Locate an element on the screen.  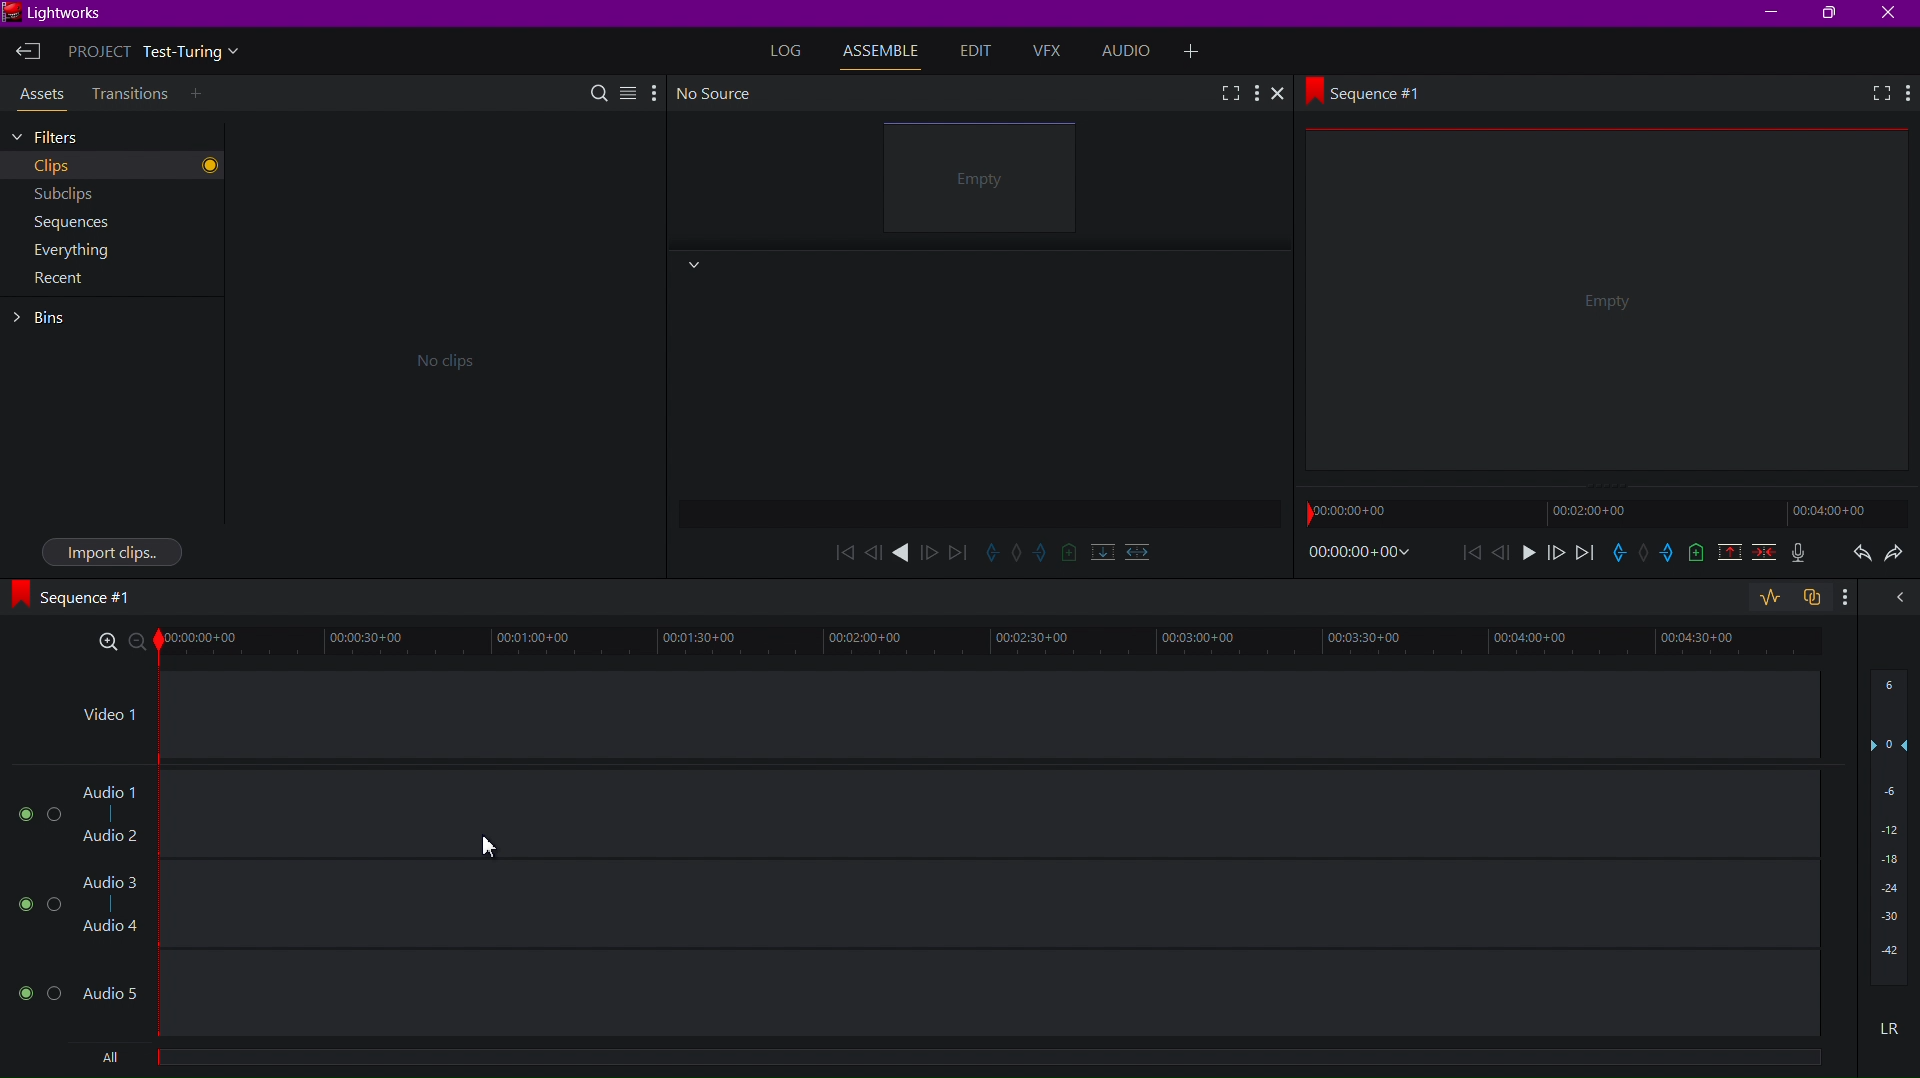
More is located at coordinates (653, 91).